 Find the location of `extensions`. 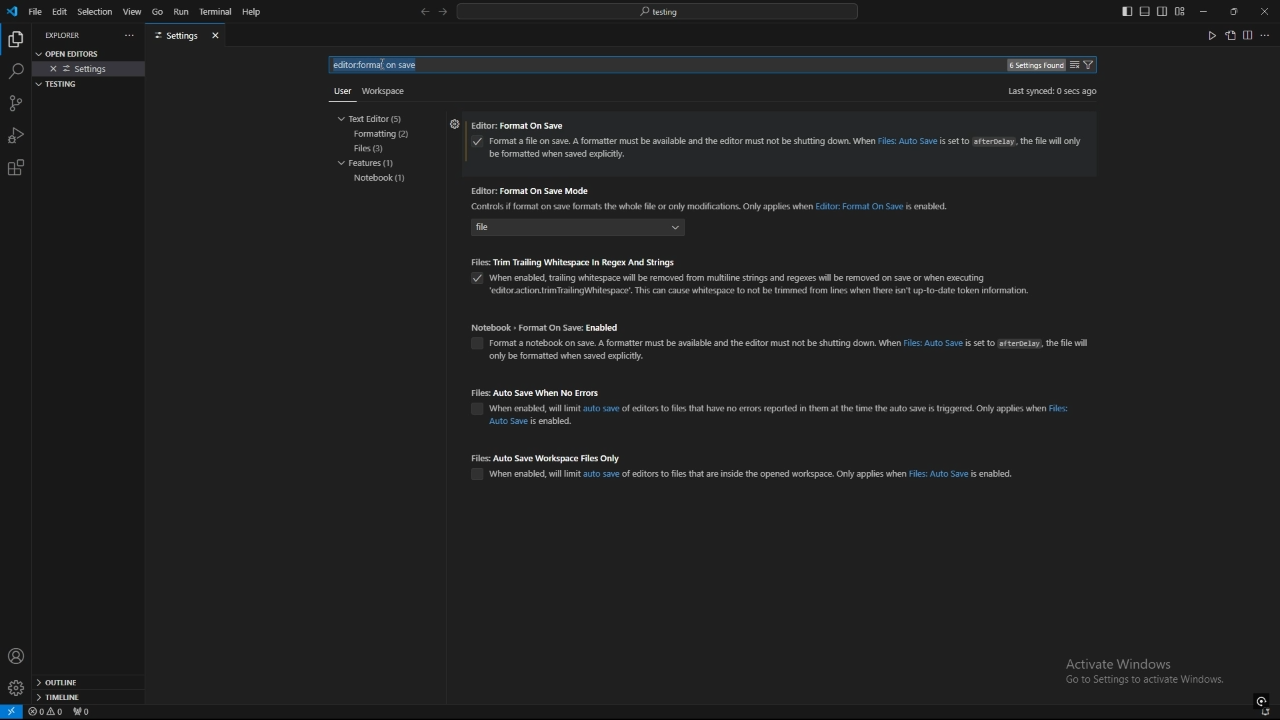

extensions is located at coordinates (16, 168).